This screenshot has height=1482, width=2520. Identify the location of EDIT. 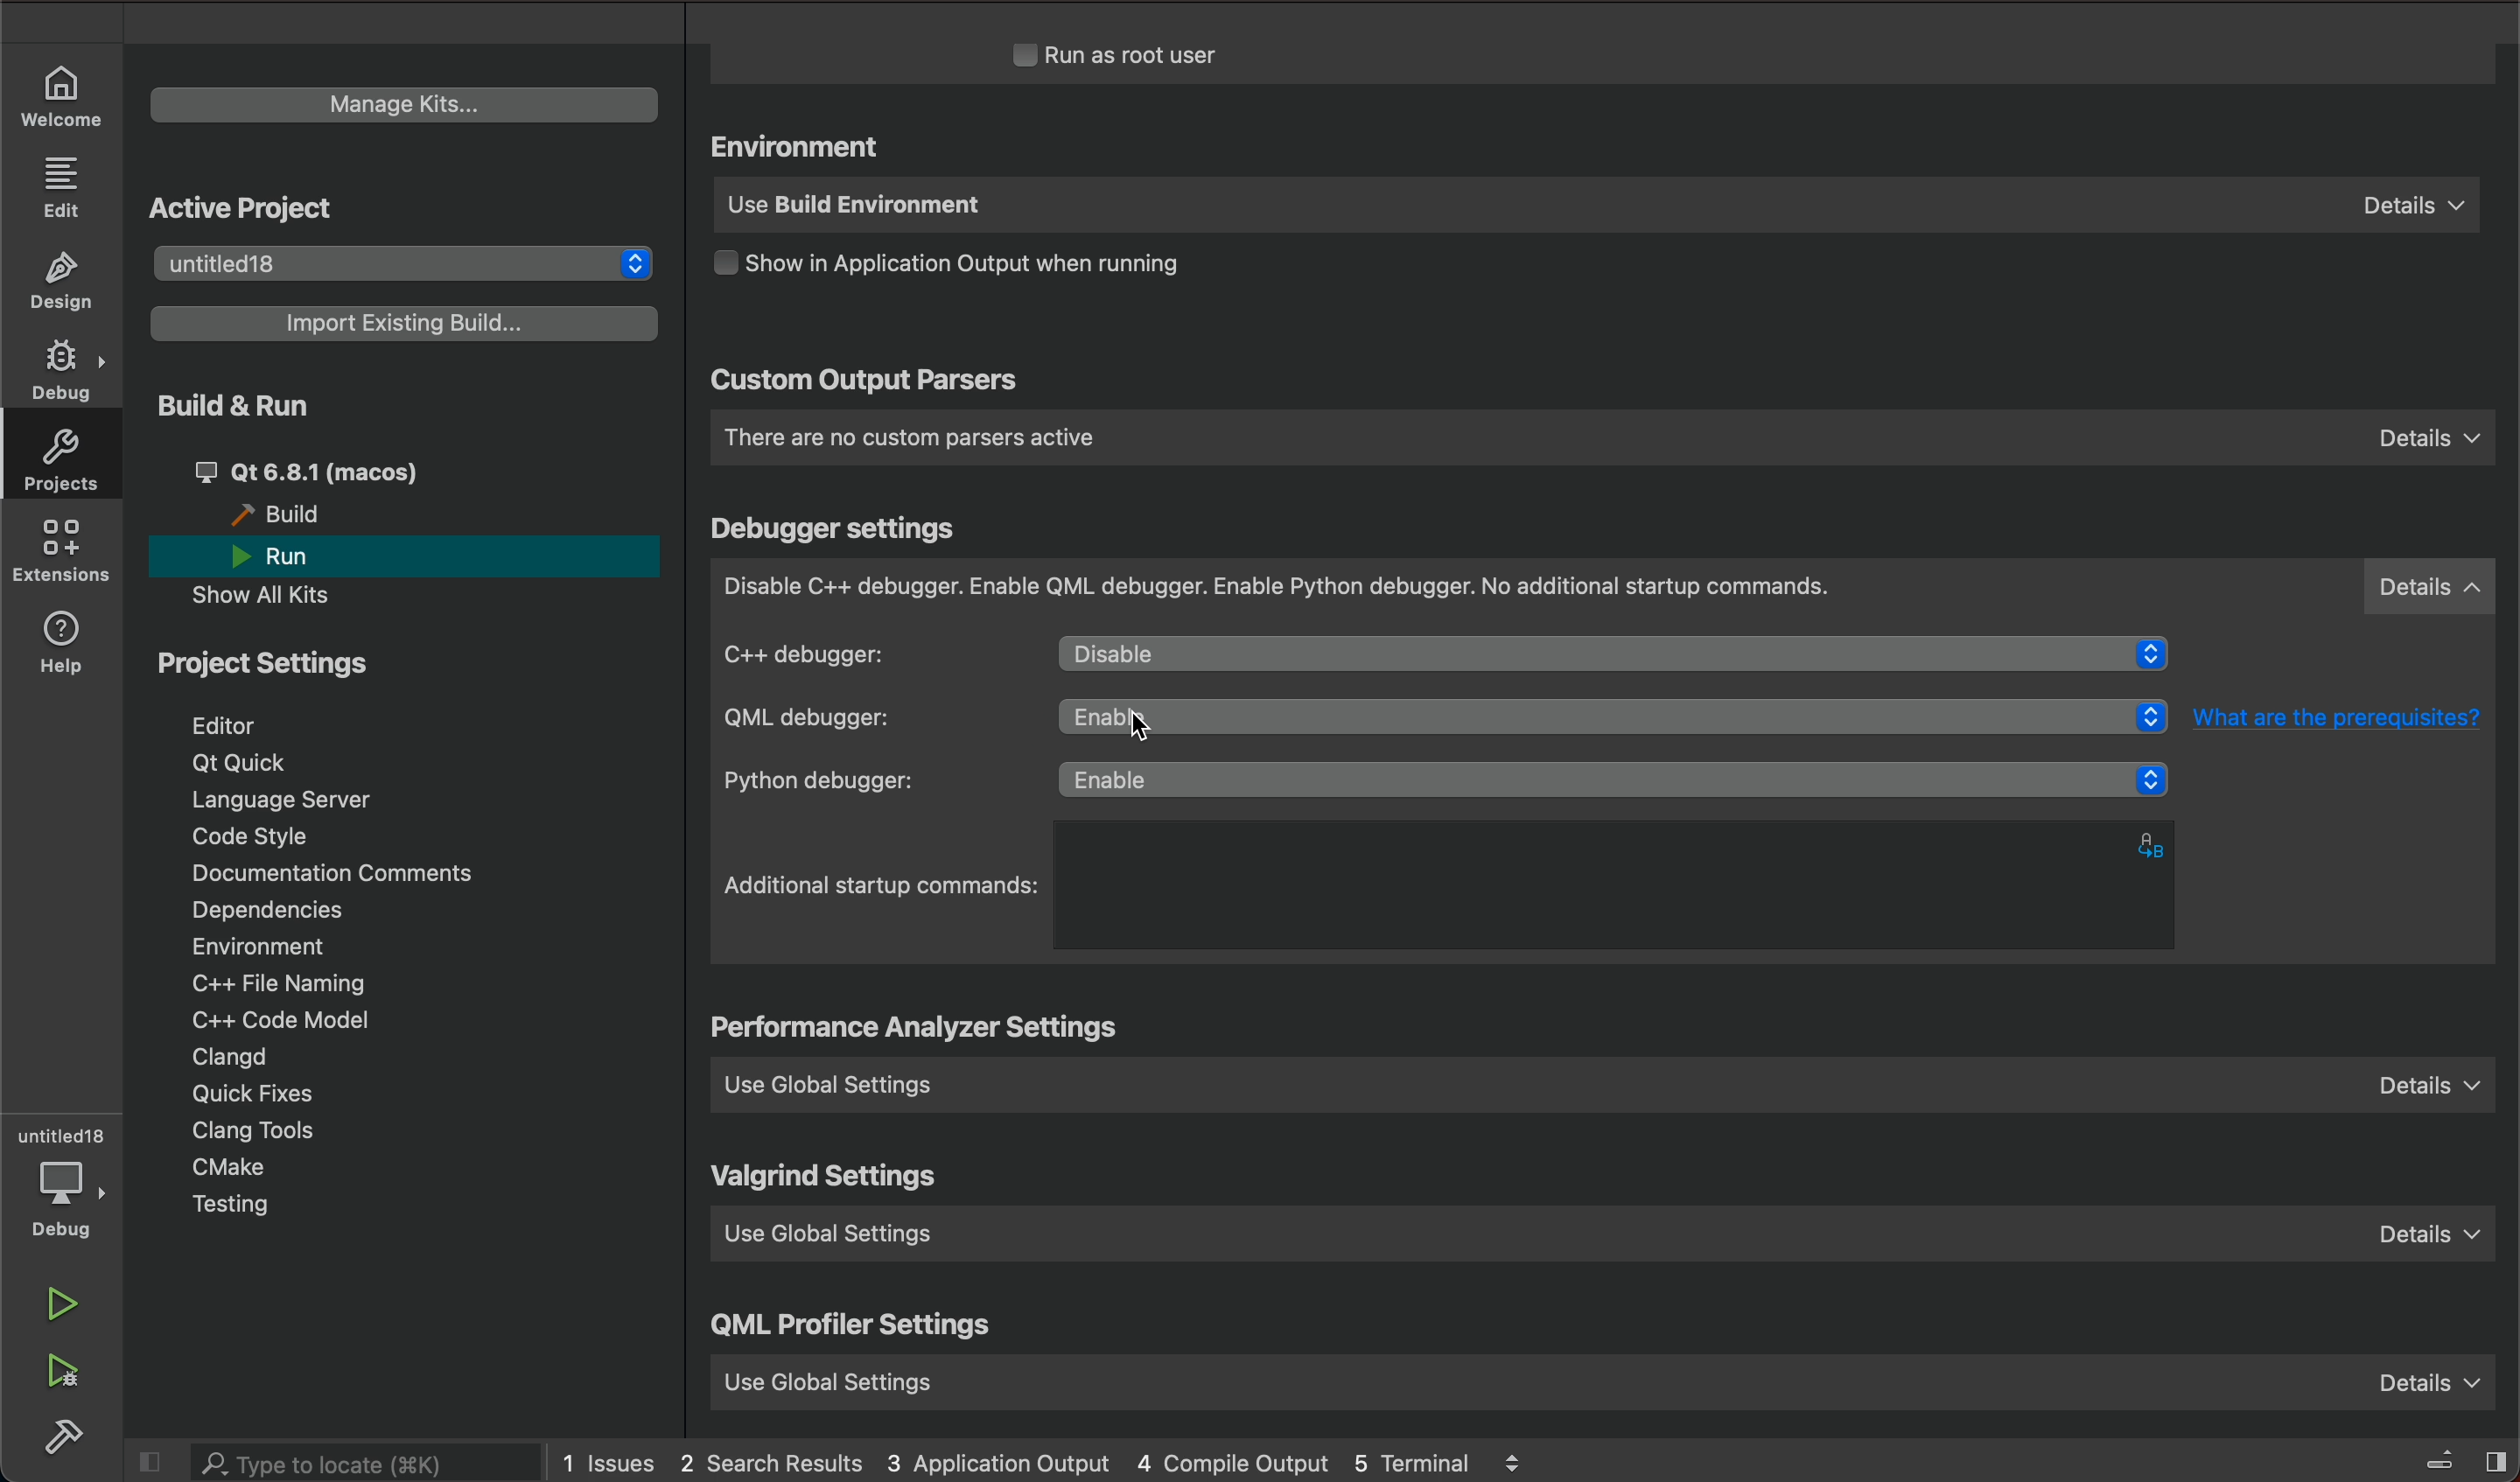
(65, 186).